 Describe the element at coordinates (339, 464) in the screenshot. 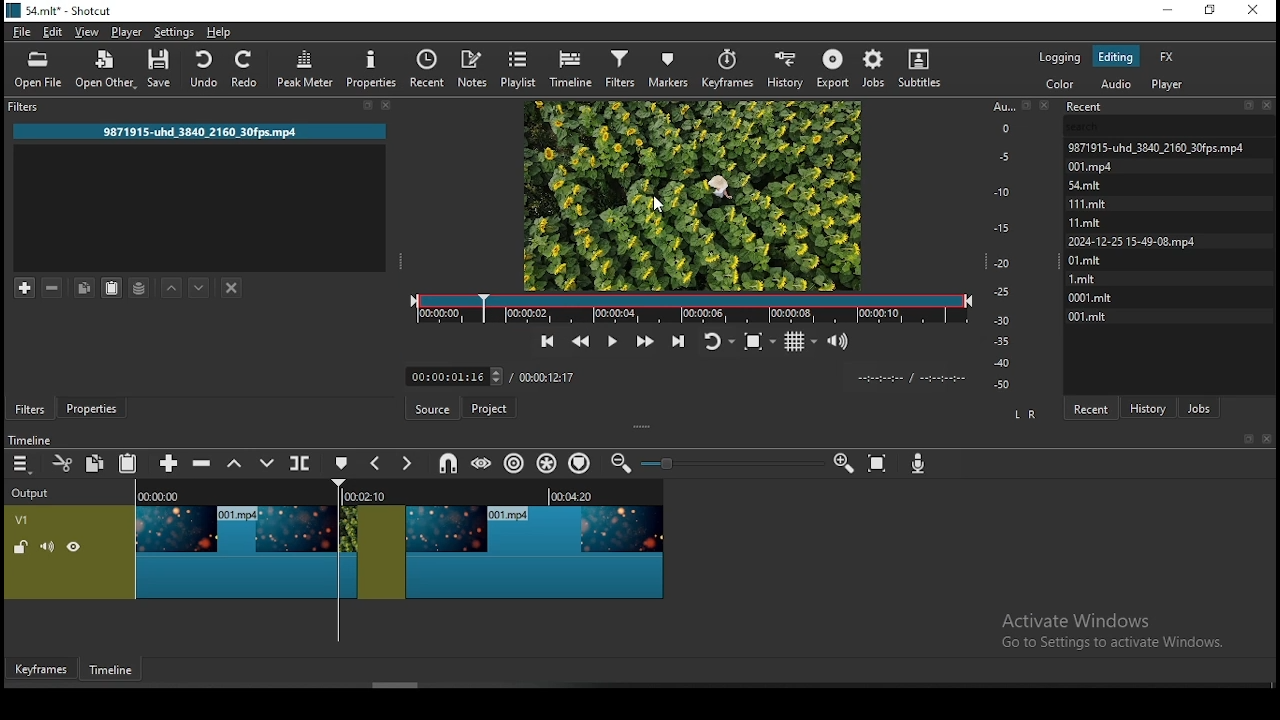

I see `create/edit marker` at that location.